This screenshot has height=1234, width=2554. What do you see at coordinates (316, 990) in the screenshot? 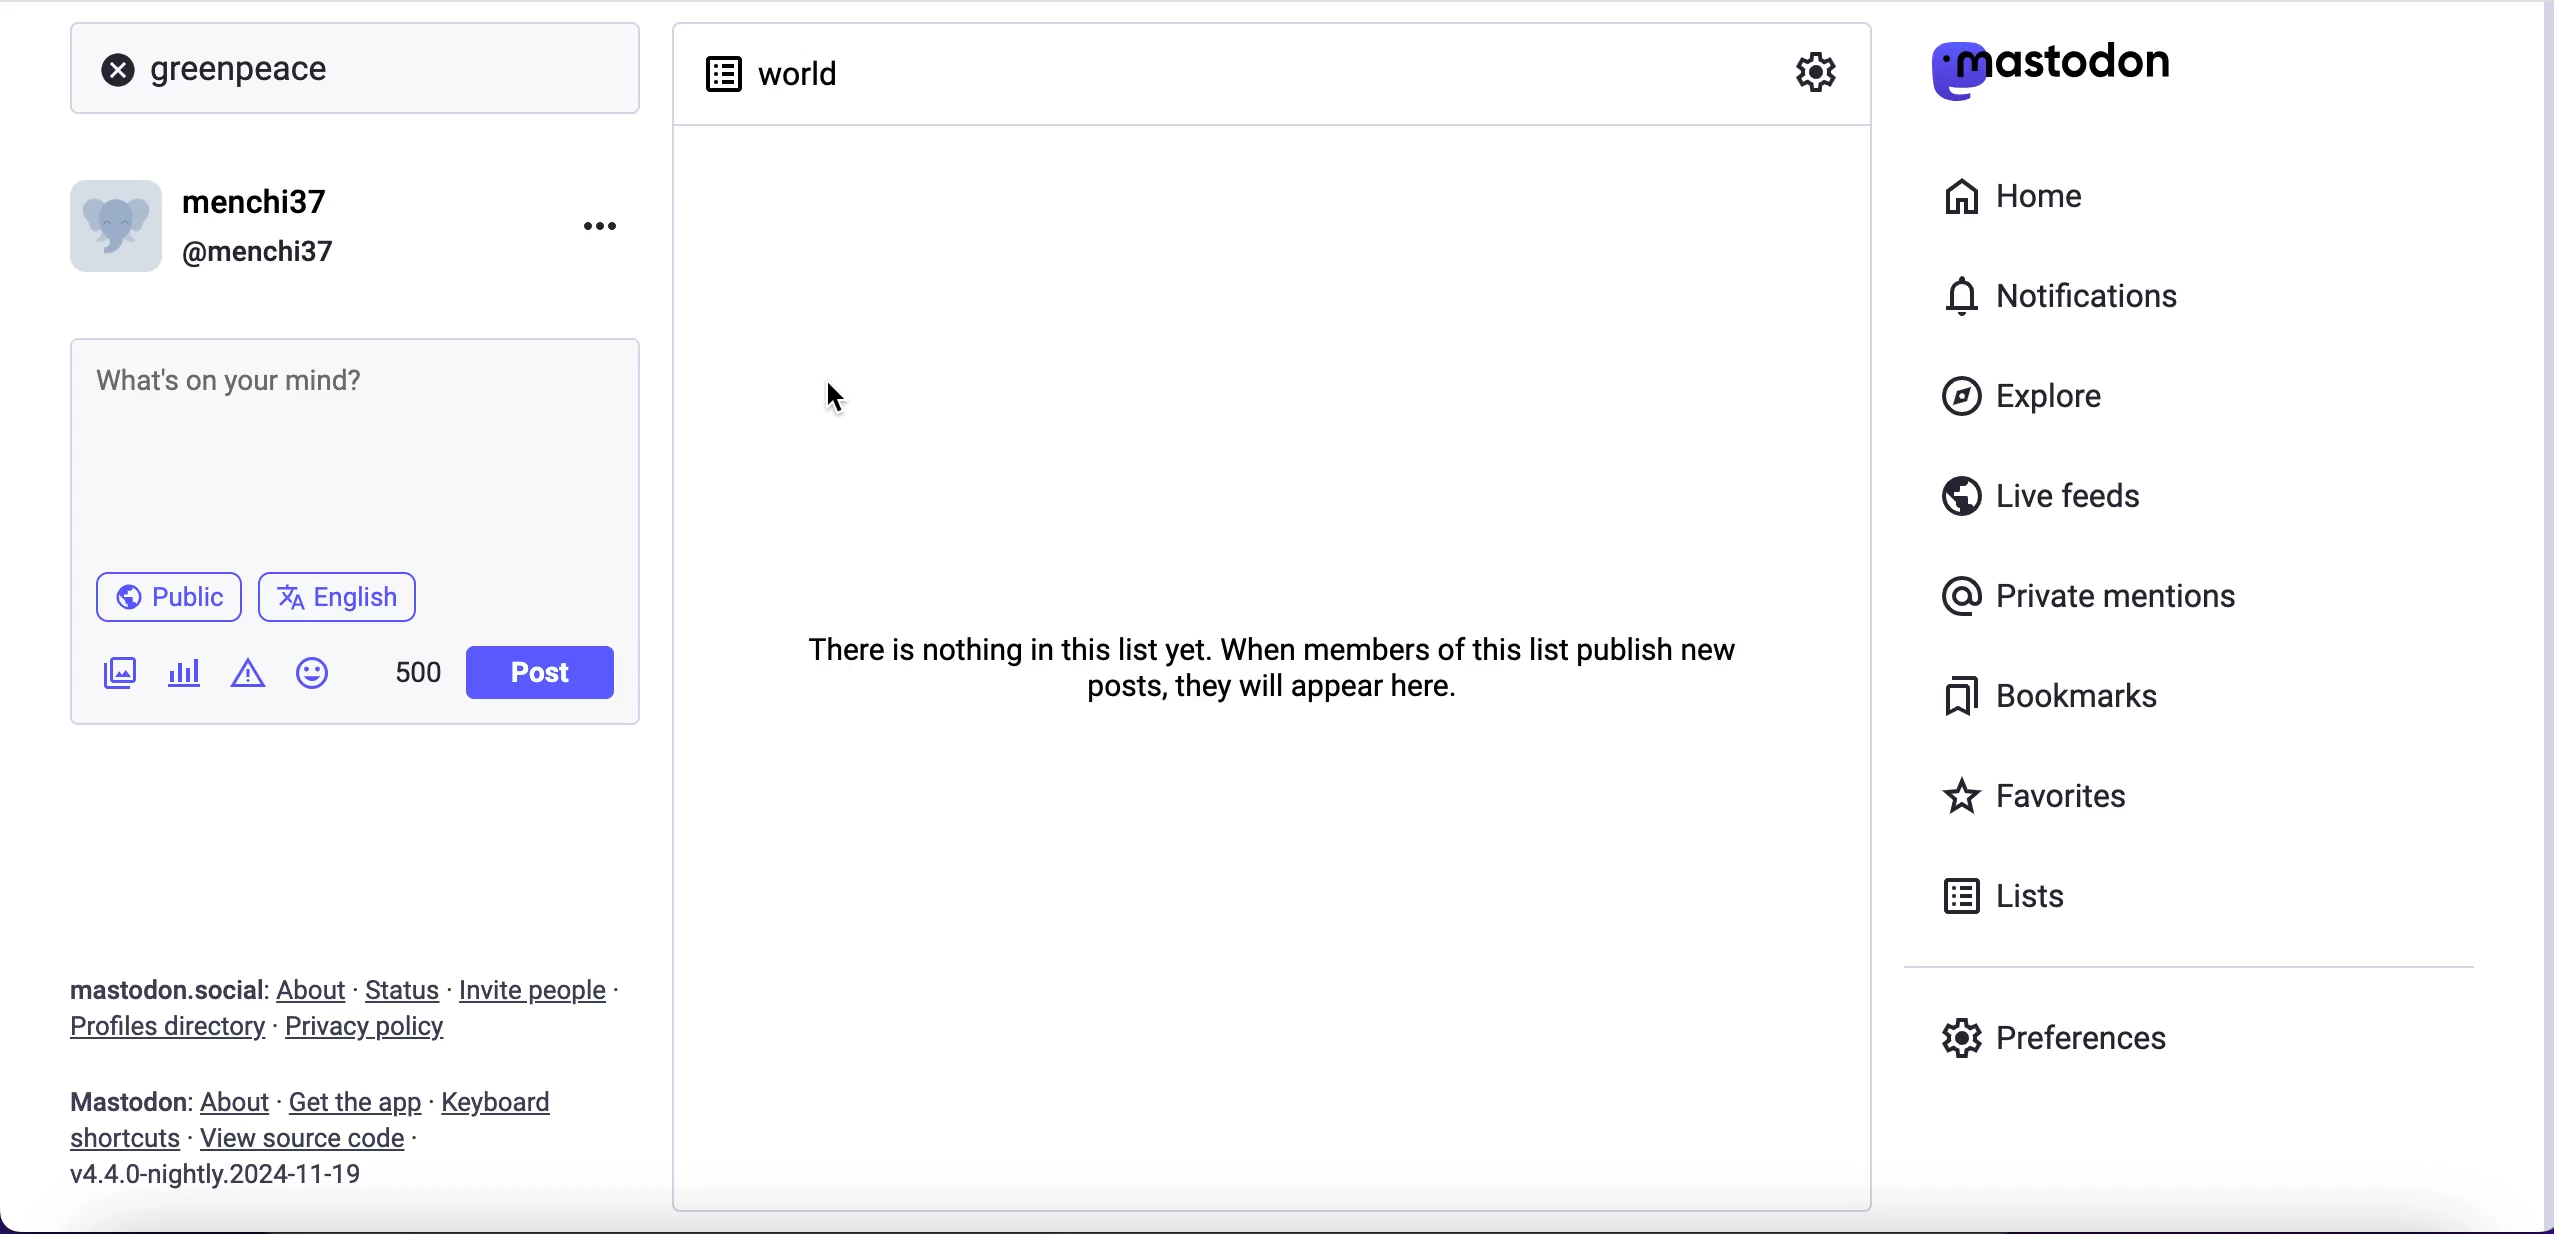
I see `about` at bounding box center [316, 990].